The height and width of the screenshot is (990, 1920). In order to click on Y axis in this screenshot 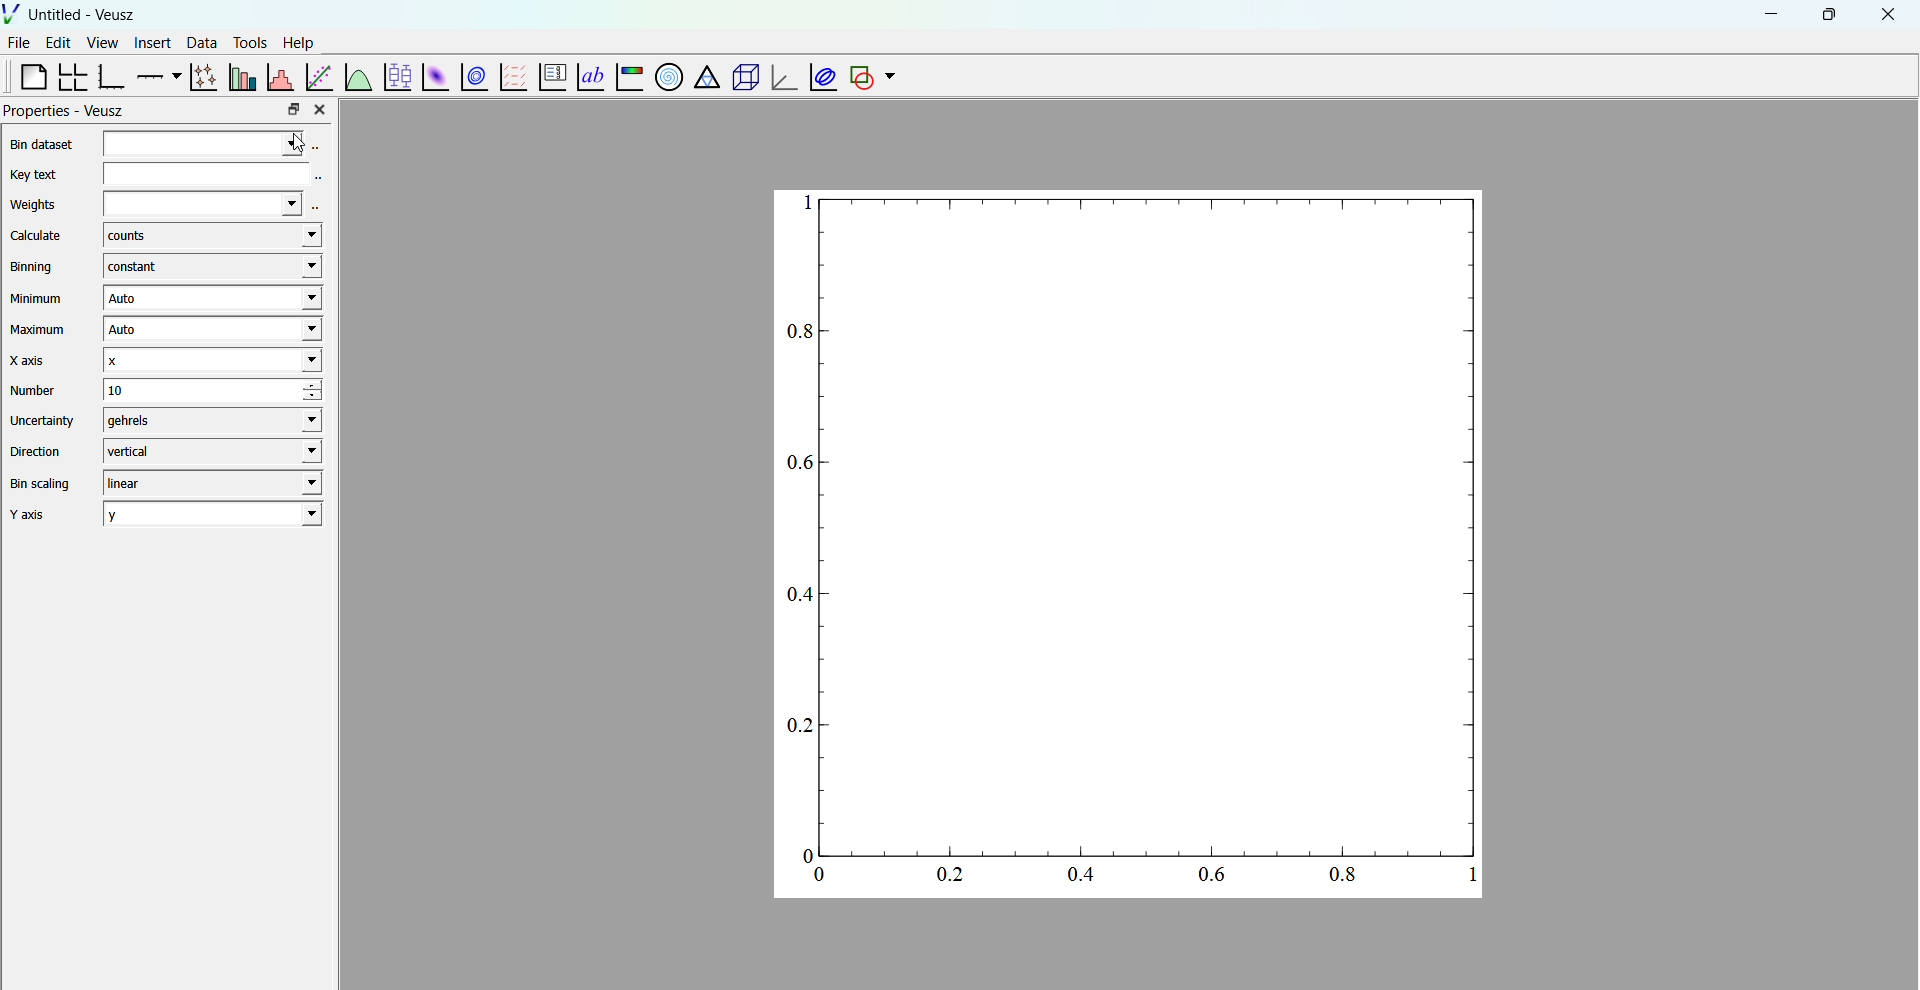, I will do `click(35, 515)`.